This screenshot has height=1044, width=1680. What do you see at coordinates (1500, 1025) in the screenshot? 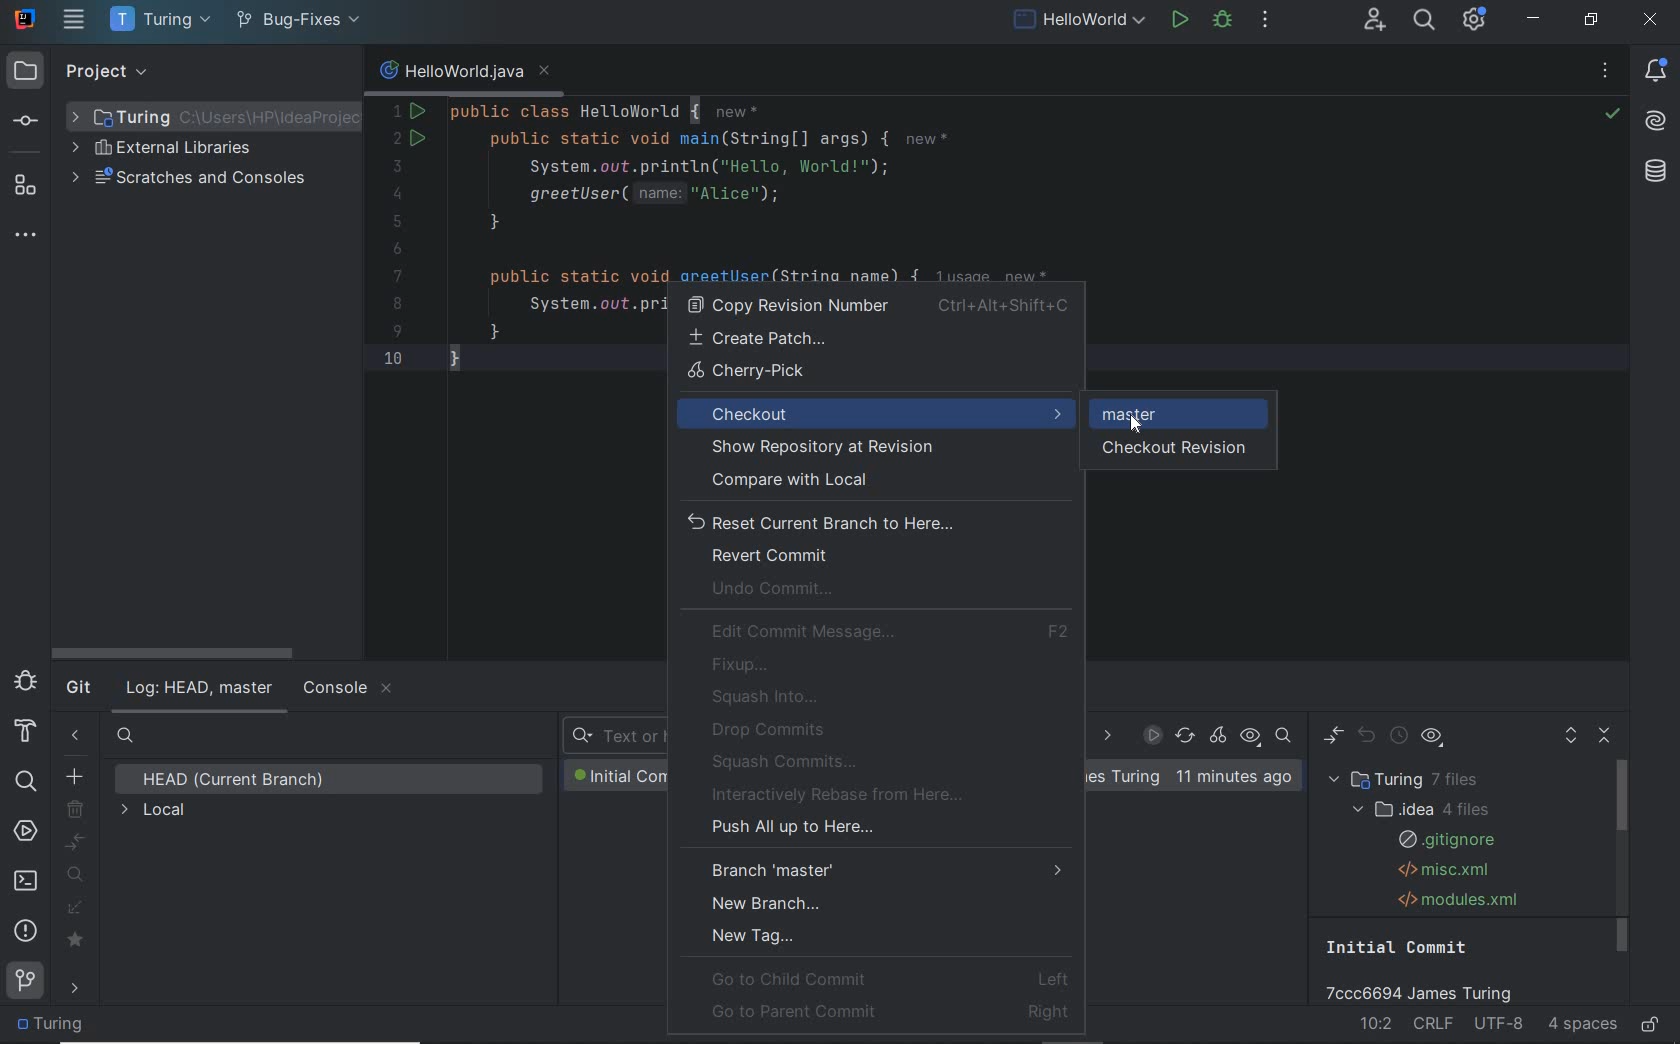
I see `file encoding` at bounding box center [1500, 1025].